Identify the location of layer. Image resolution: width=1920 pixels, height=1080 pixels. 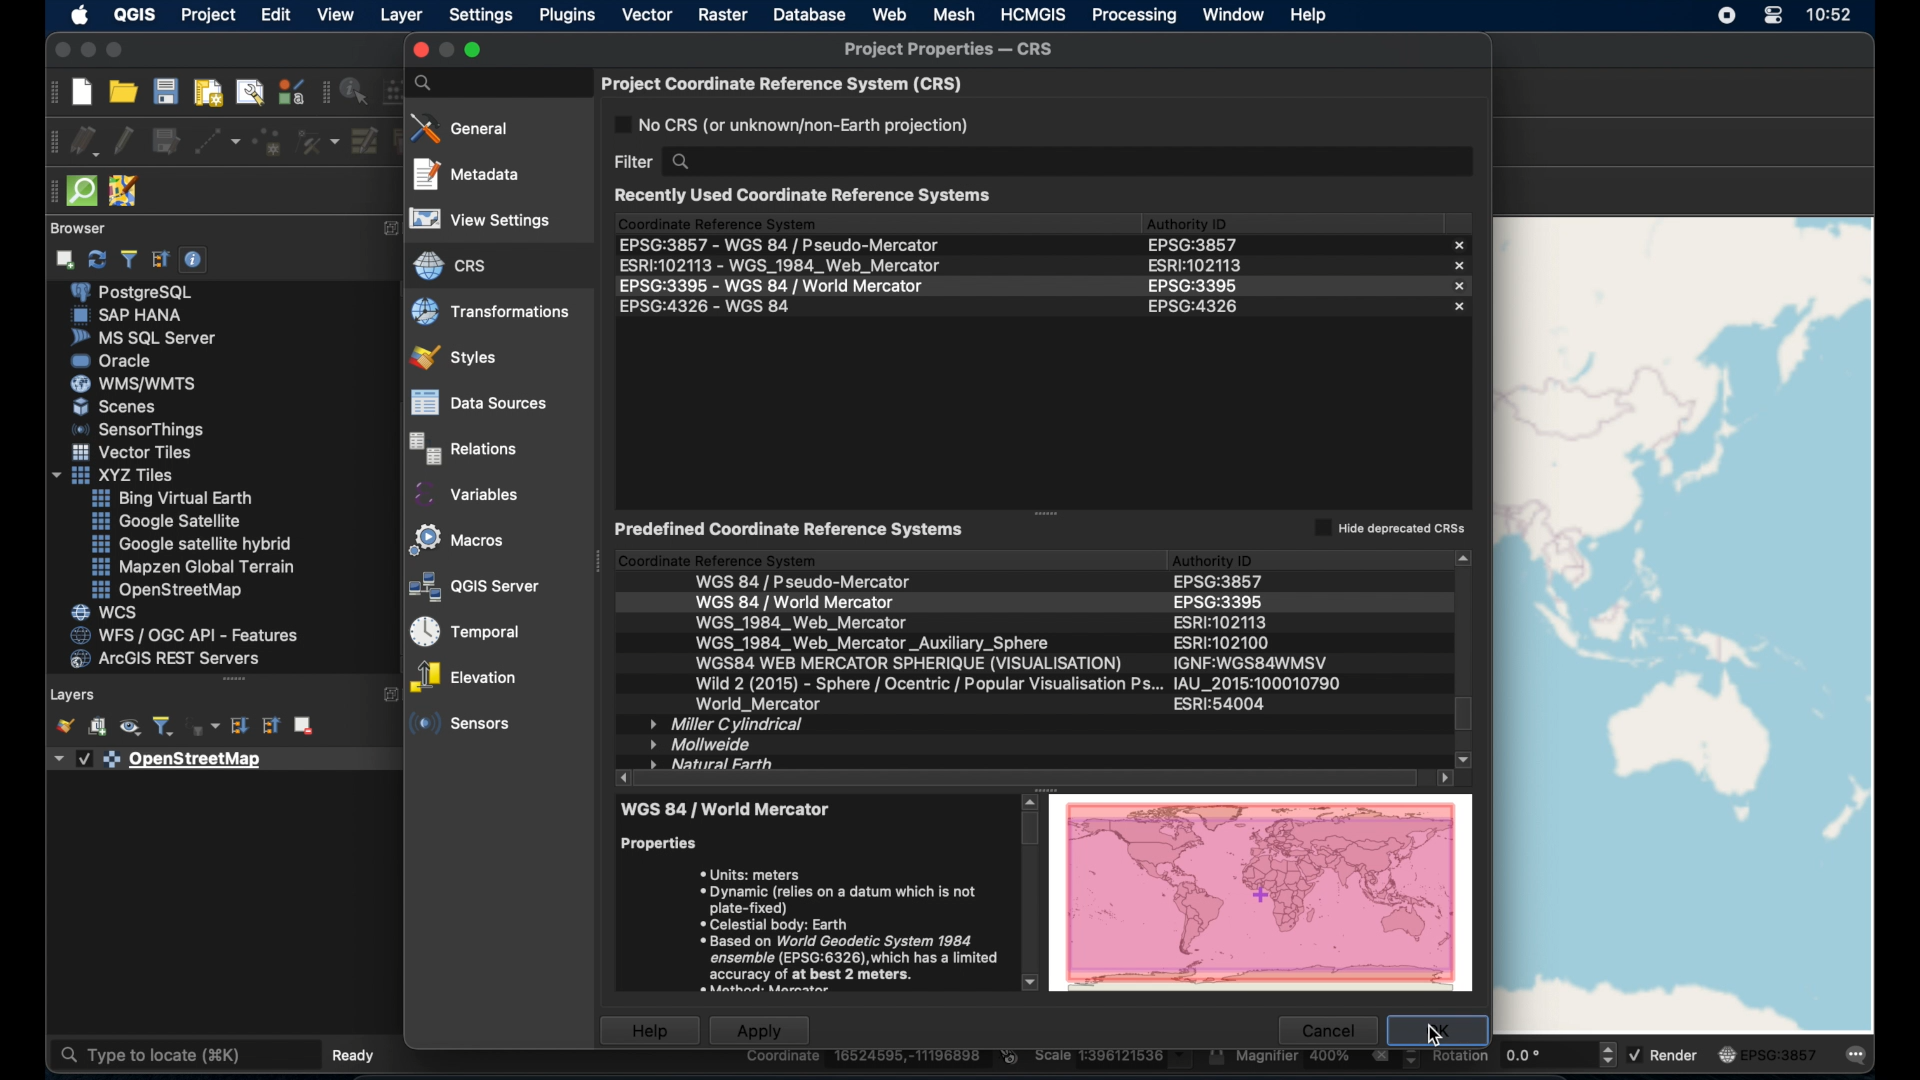
(403, 16).